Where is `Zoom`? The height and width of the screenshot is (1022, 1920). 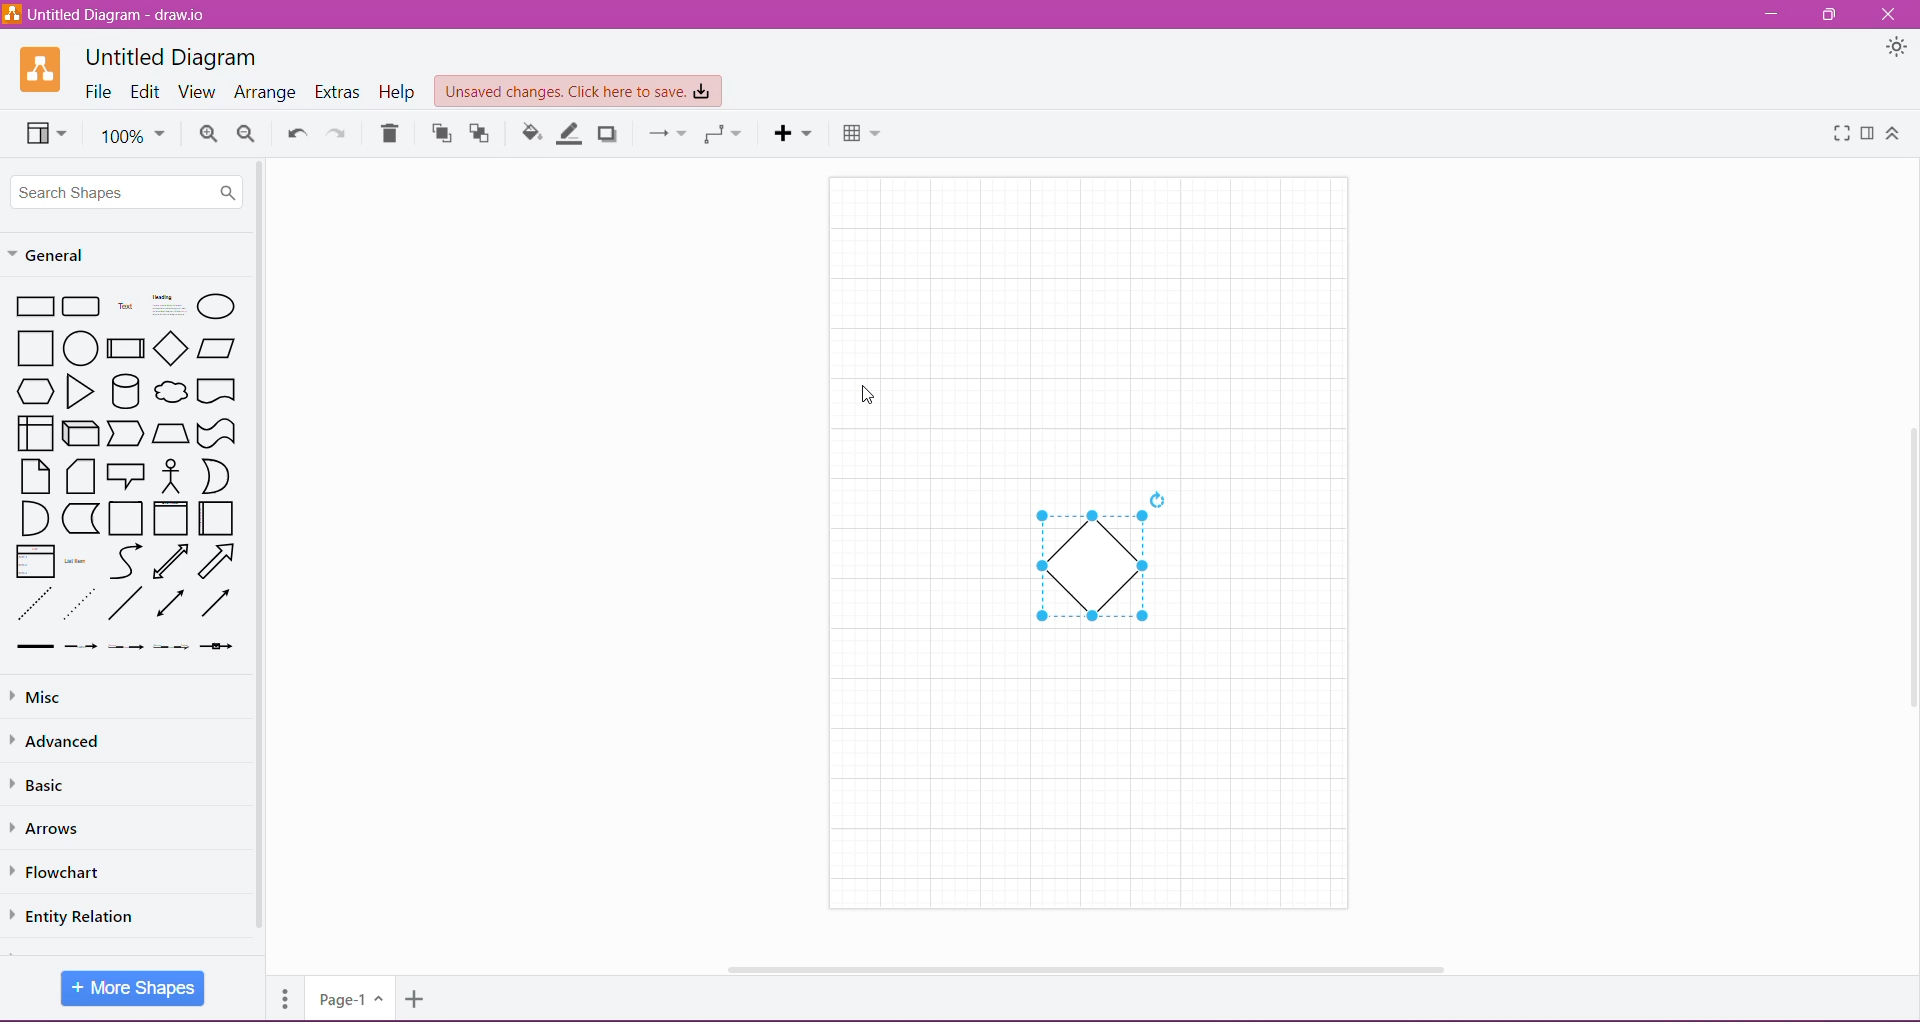 Zoom is located at coordinates (135, 136).